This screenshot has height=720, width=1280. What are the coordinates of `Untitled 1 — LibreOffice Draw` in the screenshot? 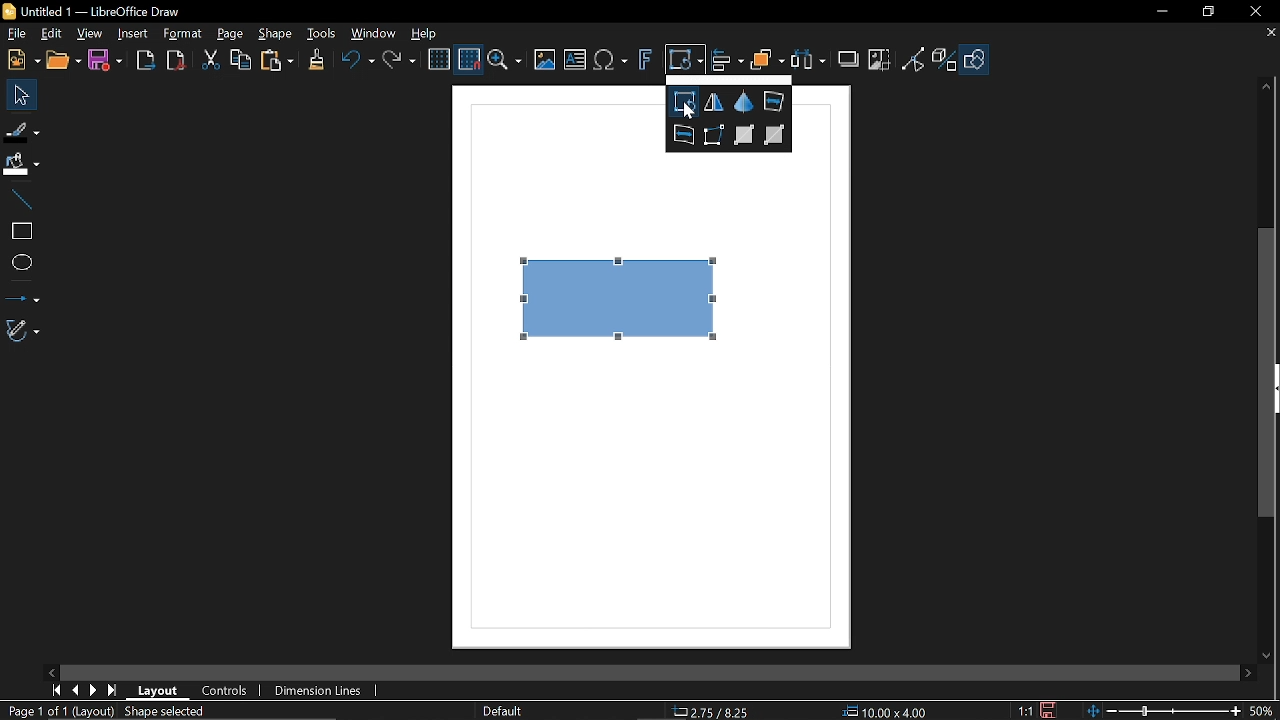 It's located at (108, 11).